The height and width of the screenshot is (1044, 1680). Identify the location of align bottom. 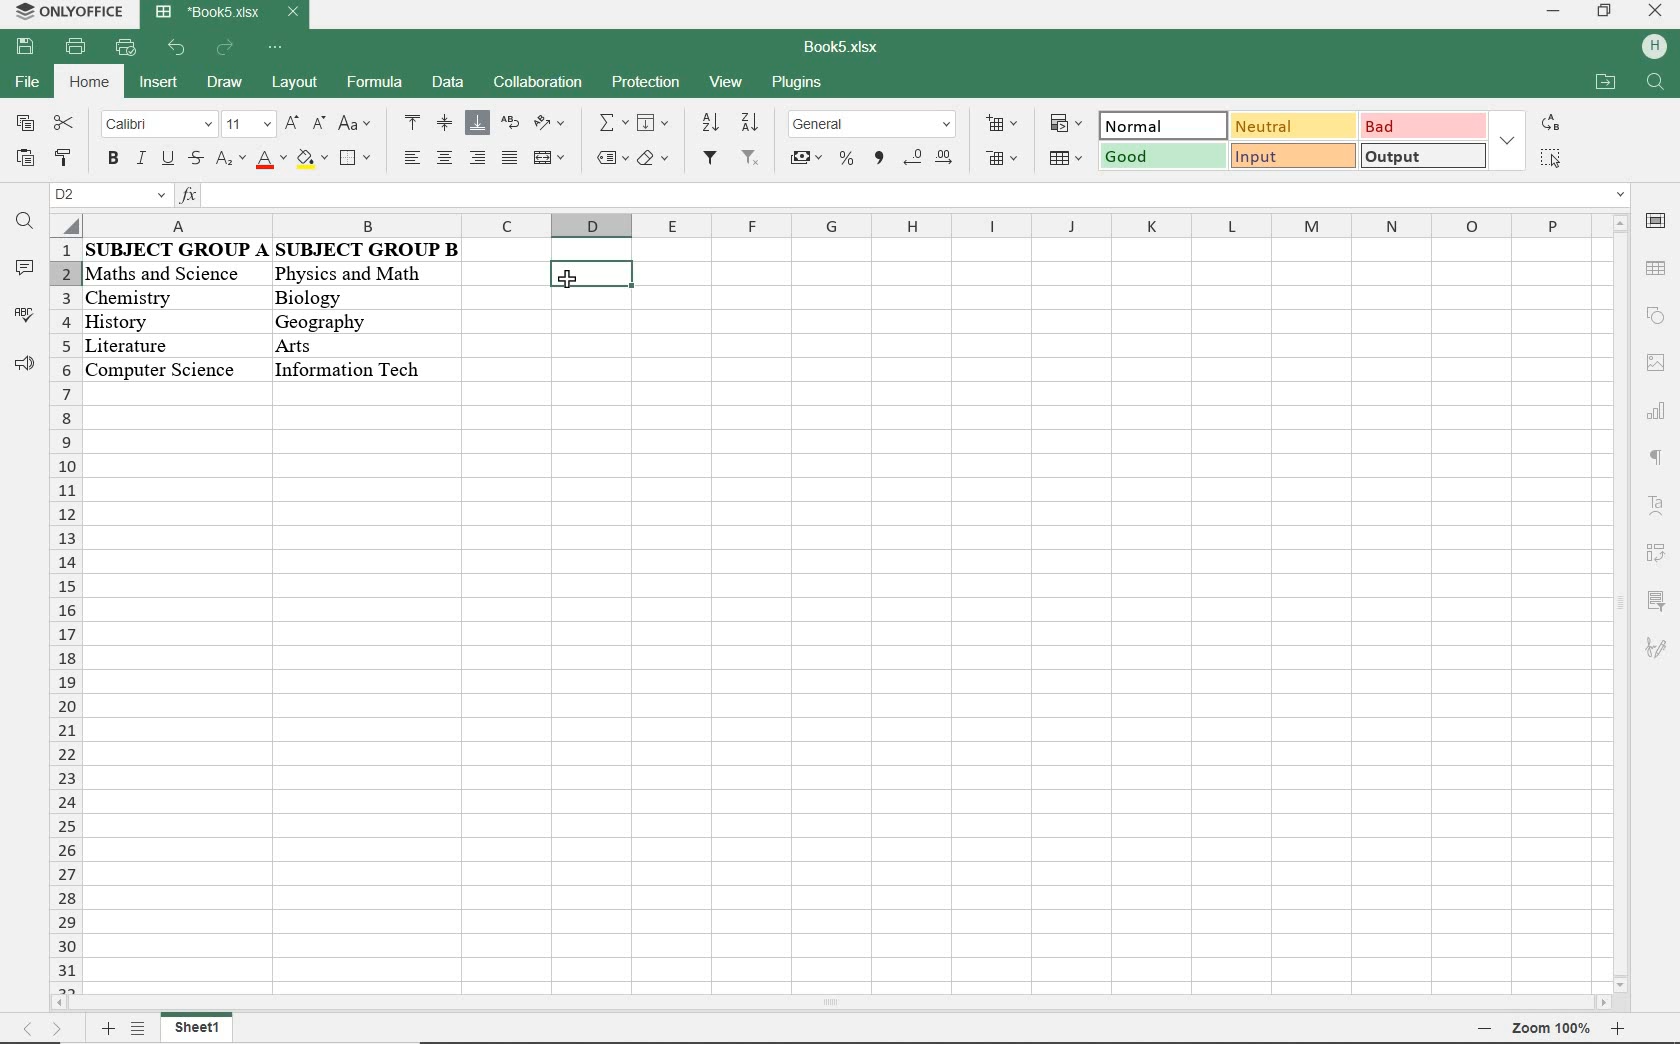
(478, 125).